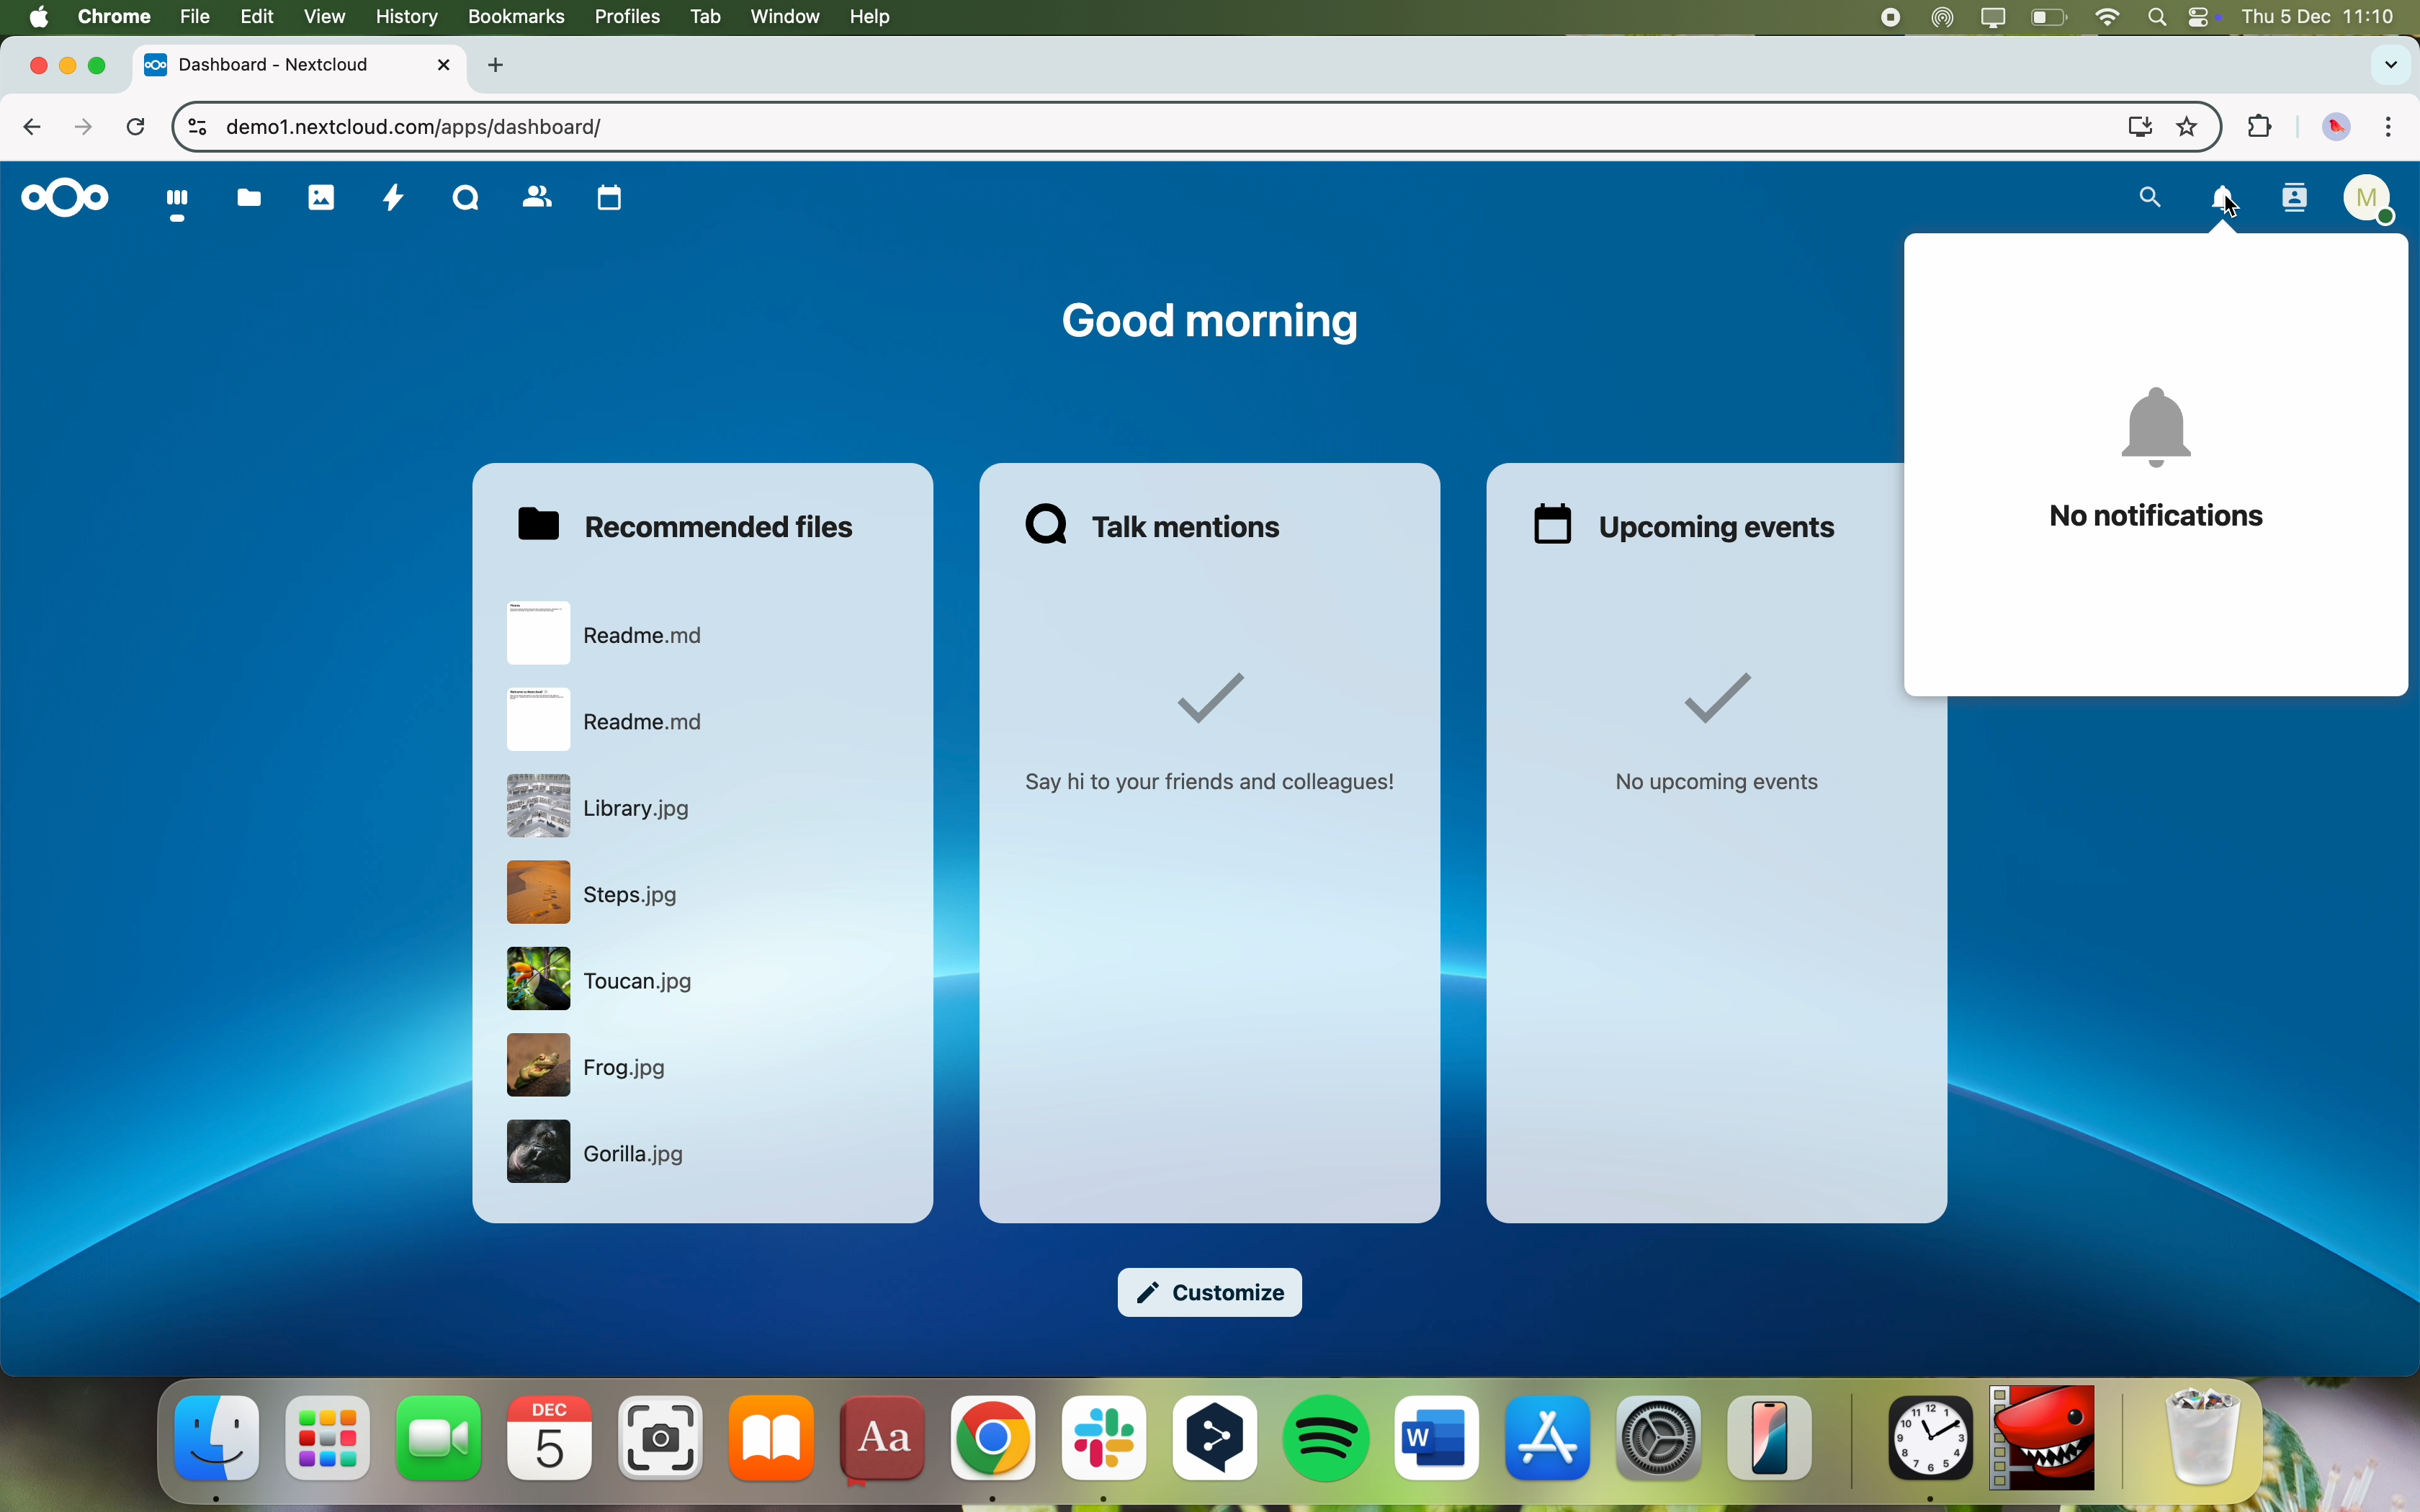 This screenshot has height=1512, width=2420. What do you see at coordinates (2225, 205) in the screenshot?
I see `click on notifications` at bounding box center [2225, 205].